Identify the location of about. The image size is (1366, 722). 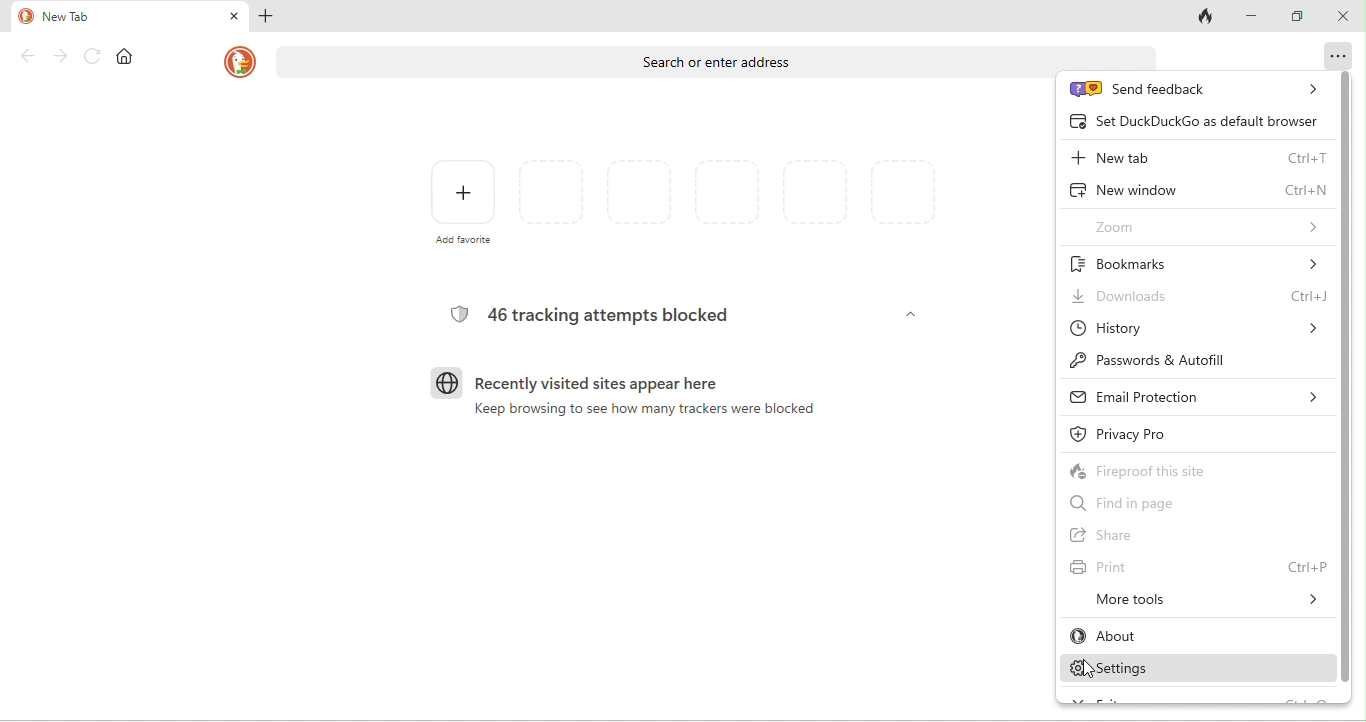
(1164, 638).